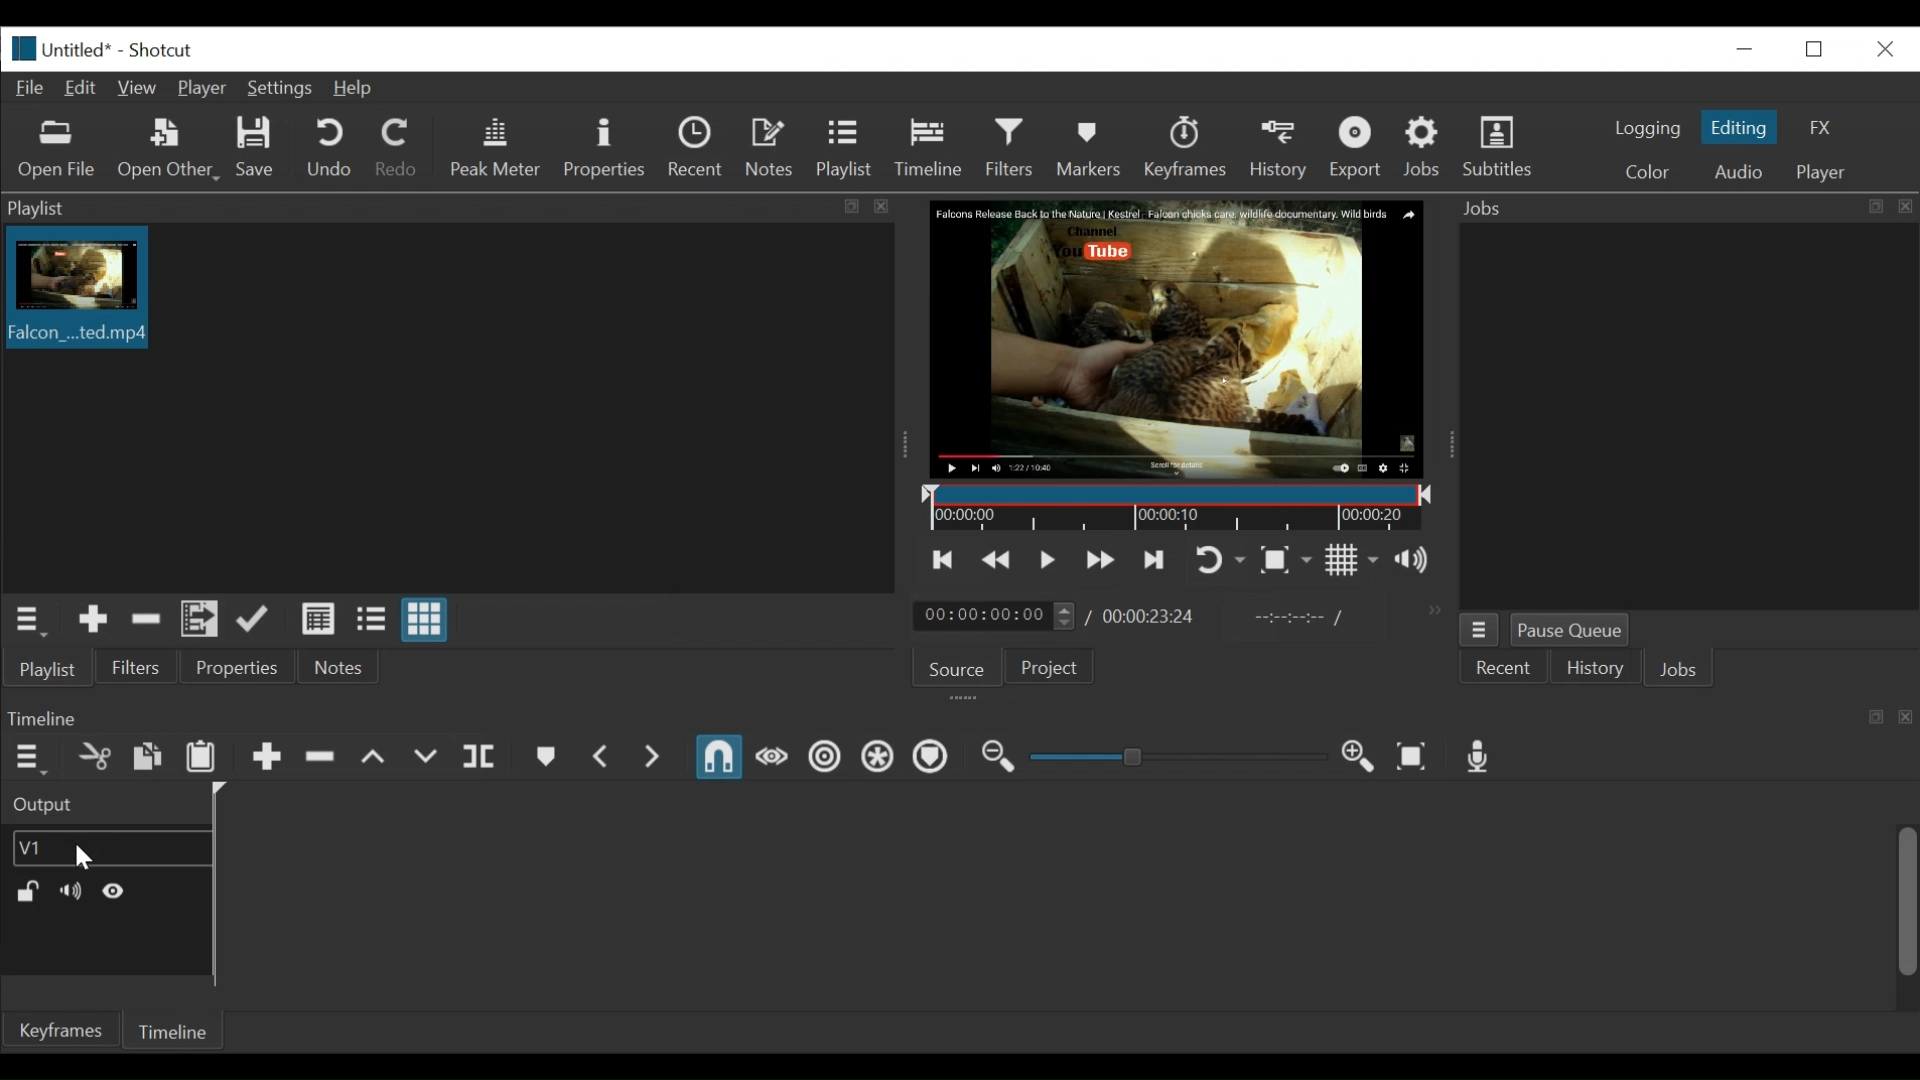  What do you see at coordinates (771, 147) in the screenshot?
I see `Notes` at bounding box center [771, 147].